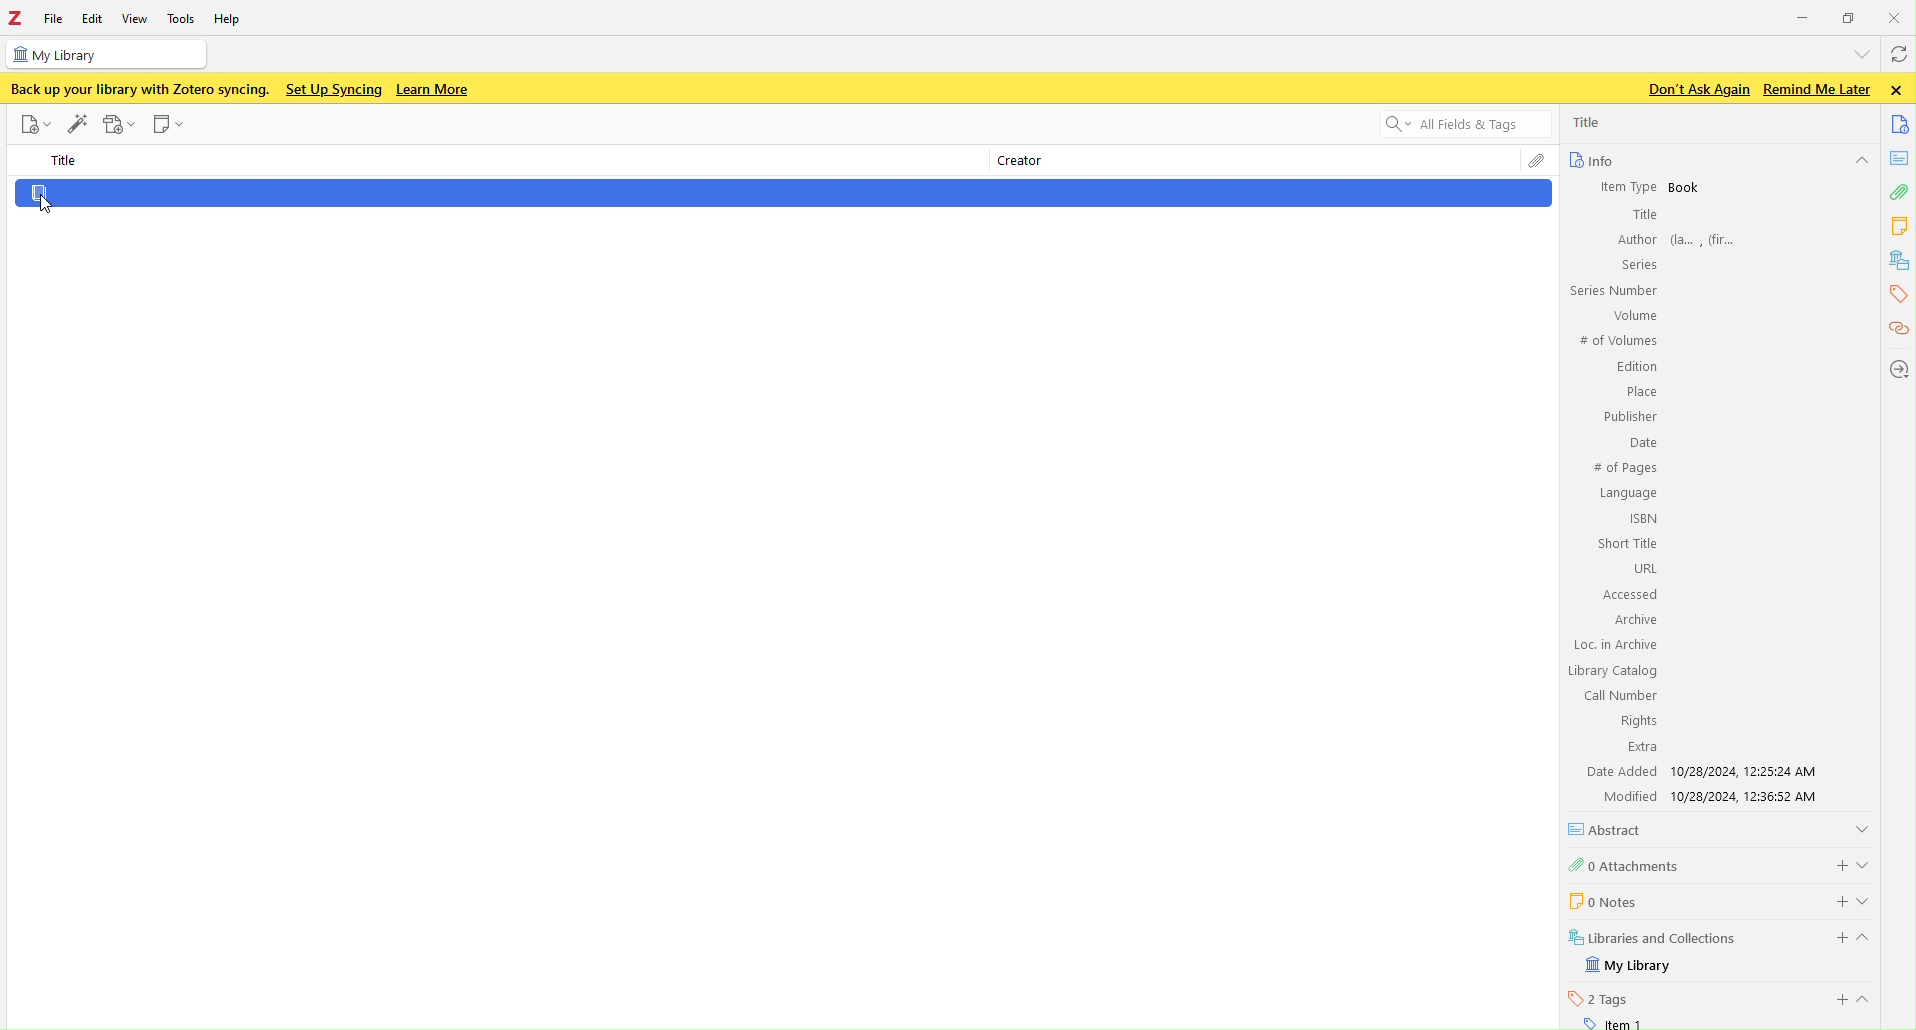 The image size is (1916, 1030). What do you see at coordinates (181, 20) in the screenshot?
I see `tools` at bounding box center [181, 20].